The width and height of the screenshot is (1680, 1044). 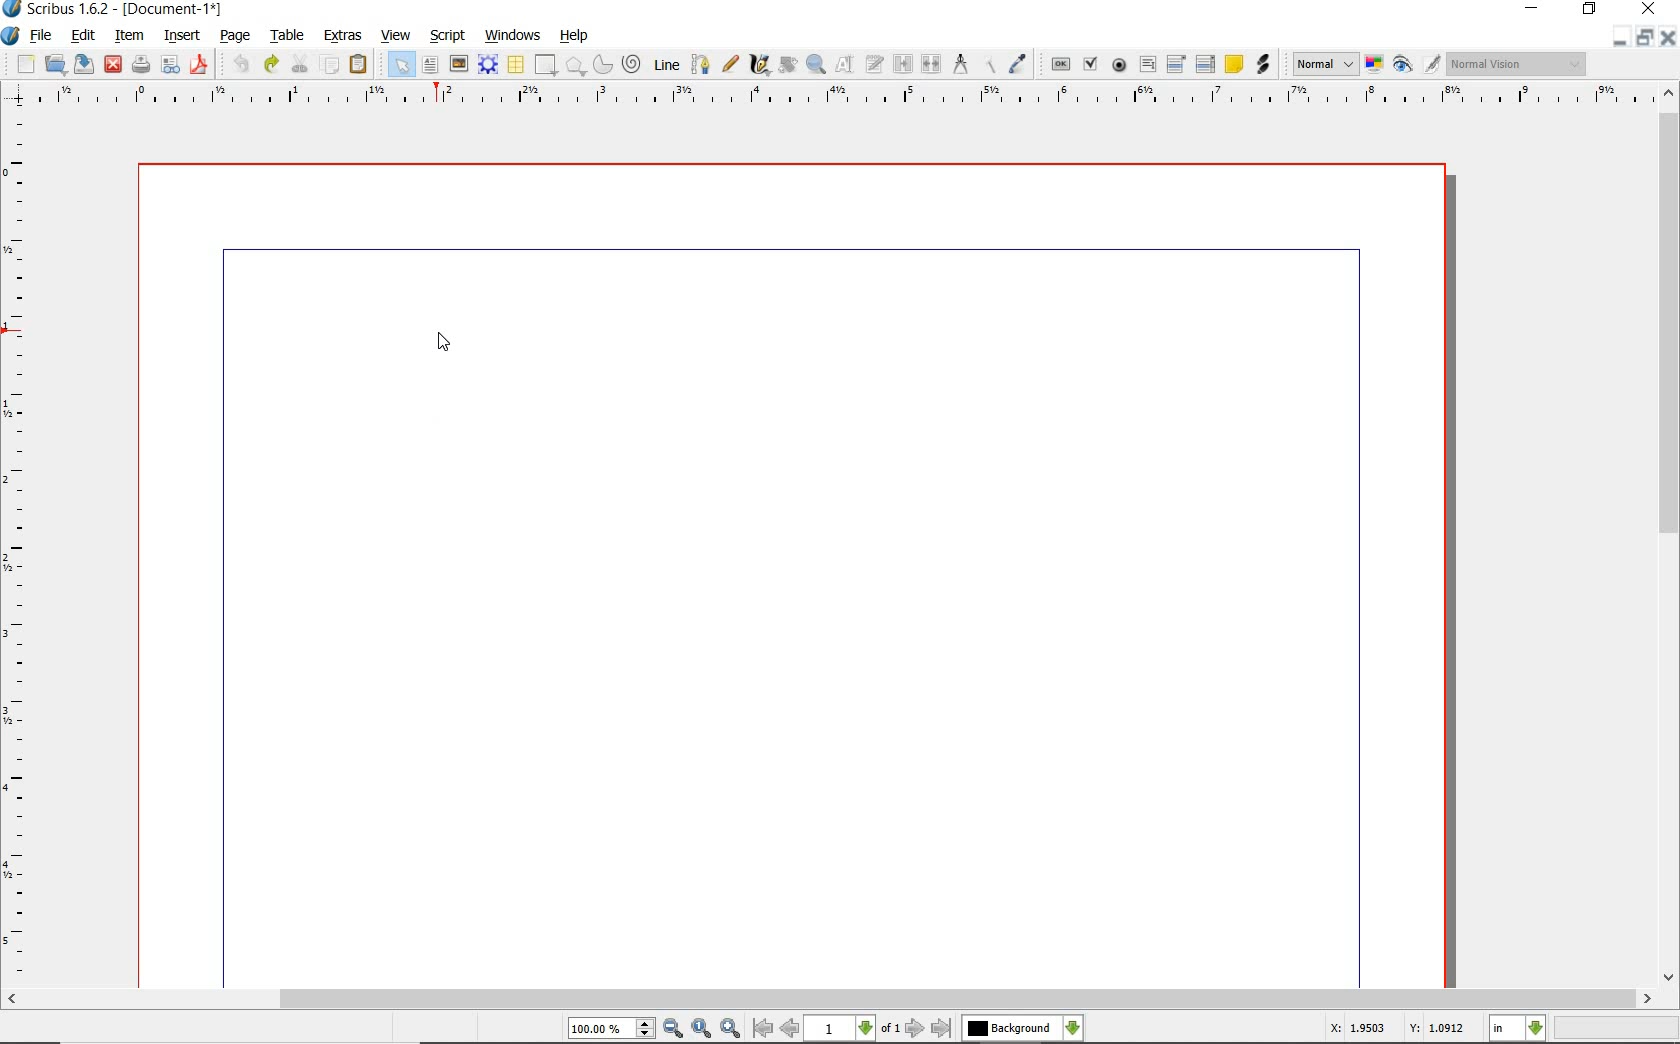 What do you see at coordinates (289, 37) in the screenshot?
I see `table` at bounding box center [289, 37].